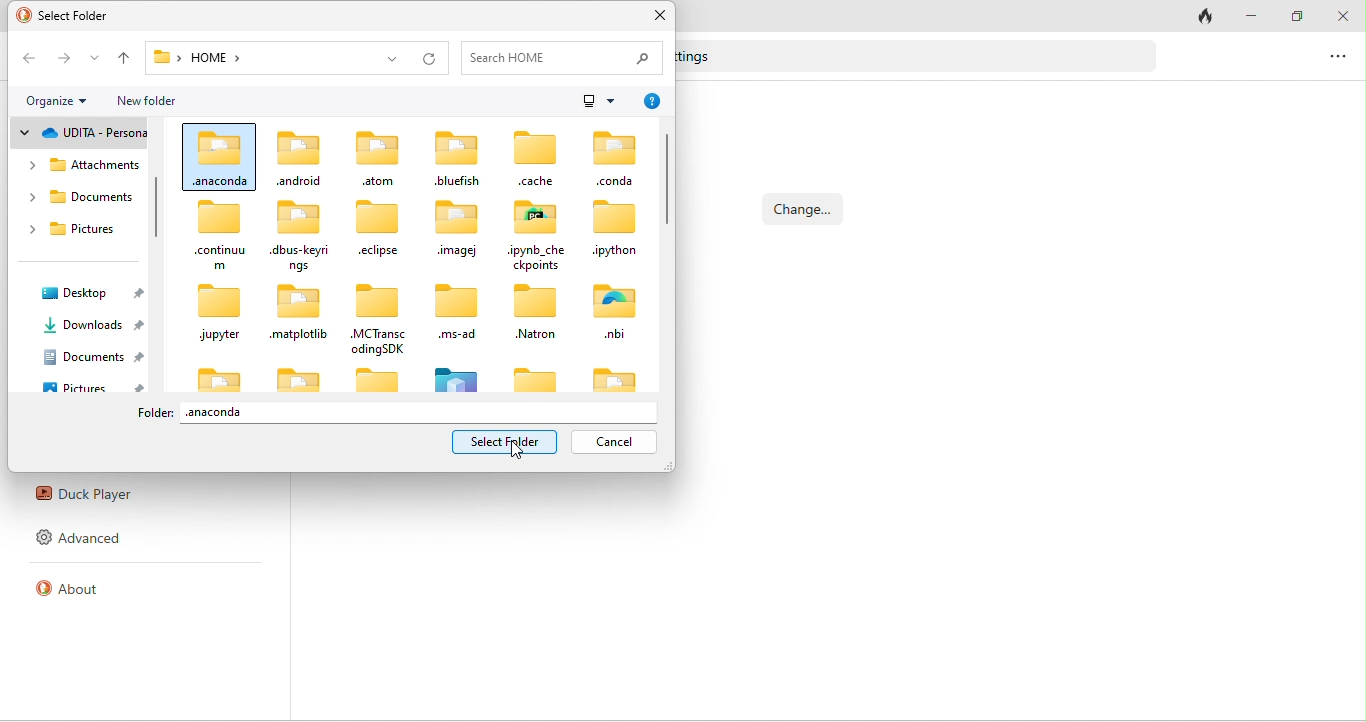 Image resolution: width=1366 pixels, height=722 pixels. I want to click on attachments, so click(81, 165).